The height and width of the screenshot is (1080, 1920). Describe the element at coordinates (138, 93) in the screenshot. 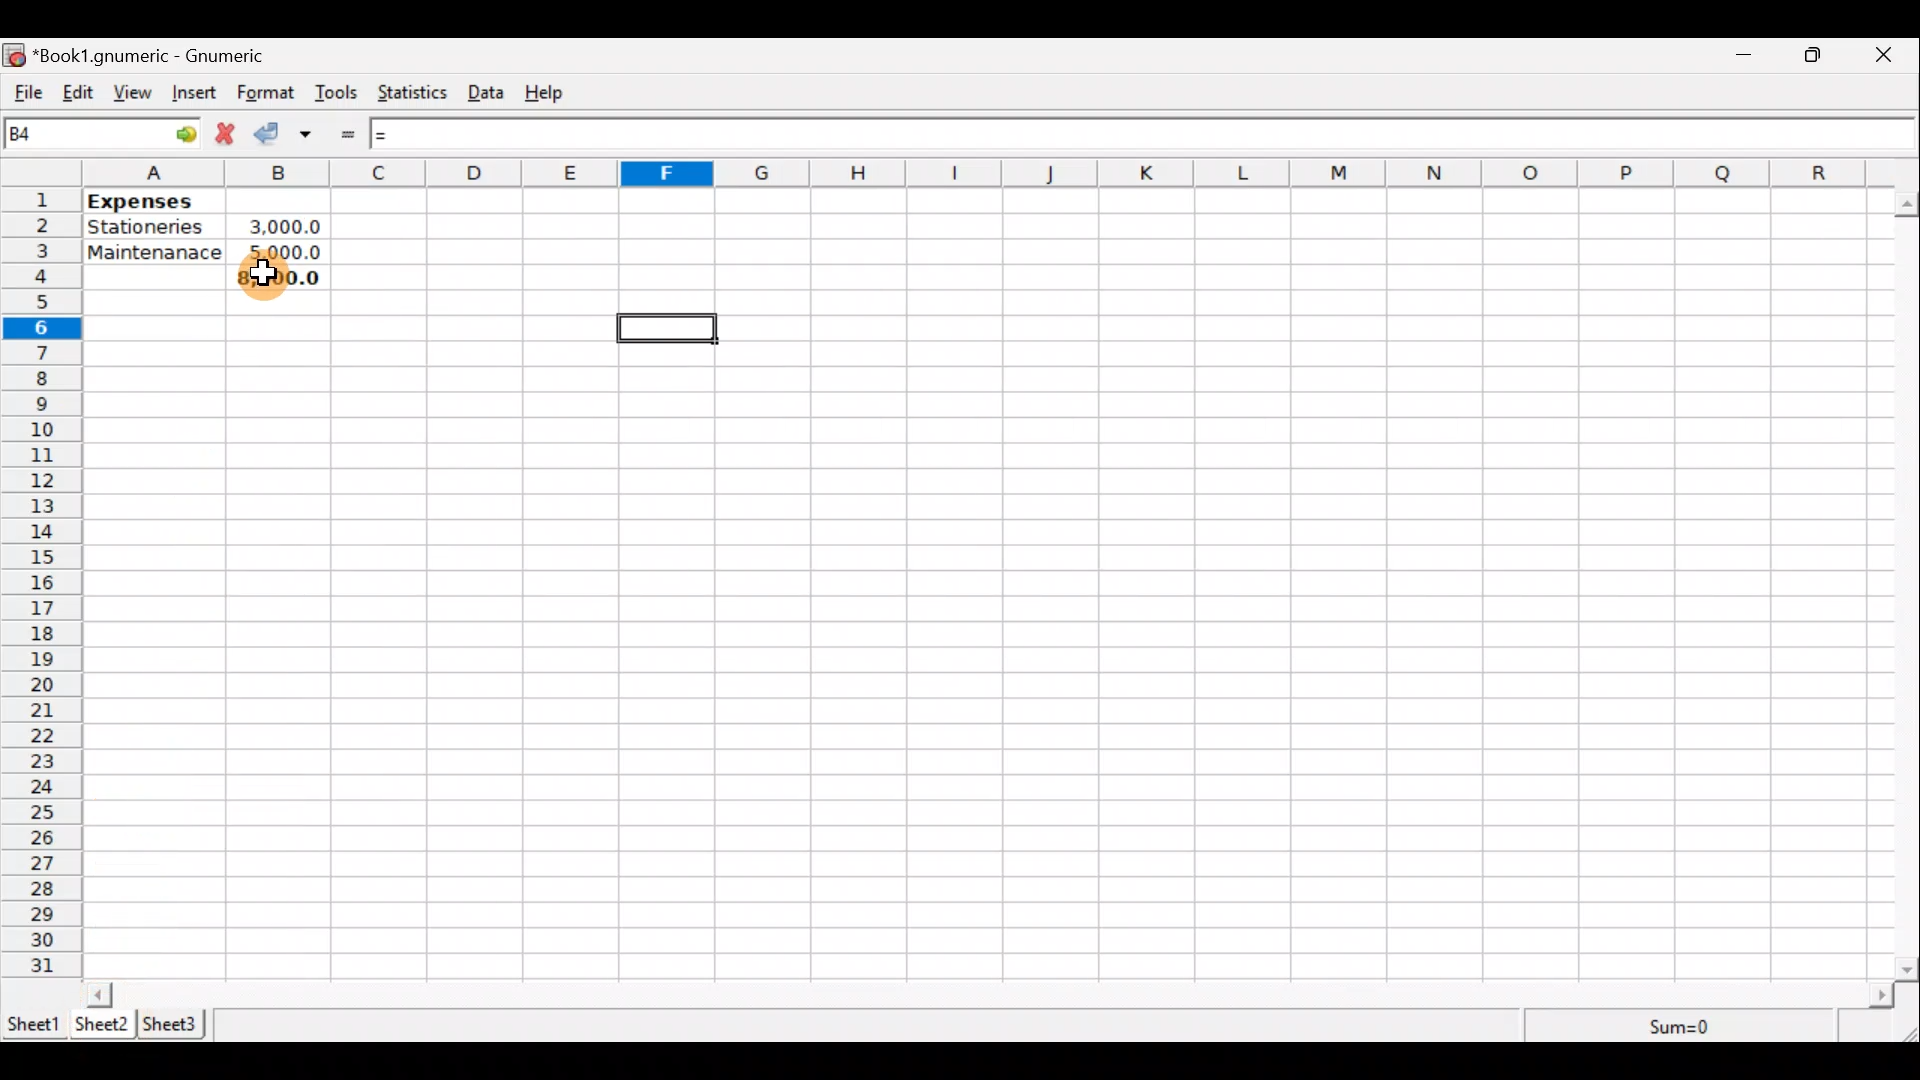

I see `View` at that location.